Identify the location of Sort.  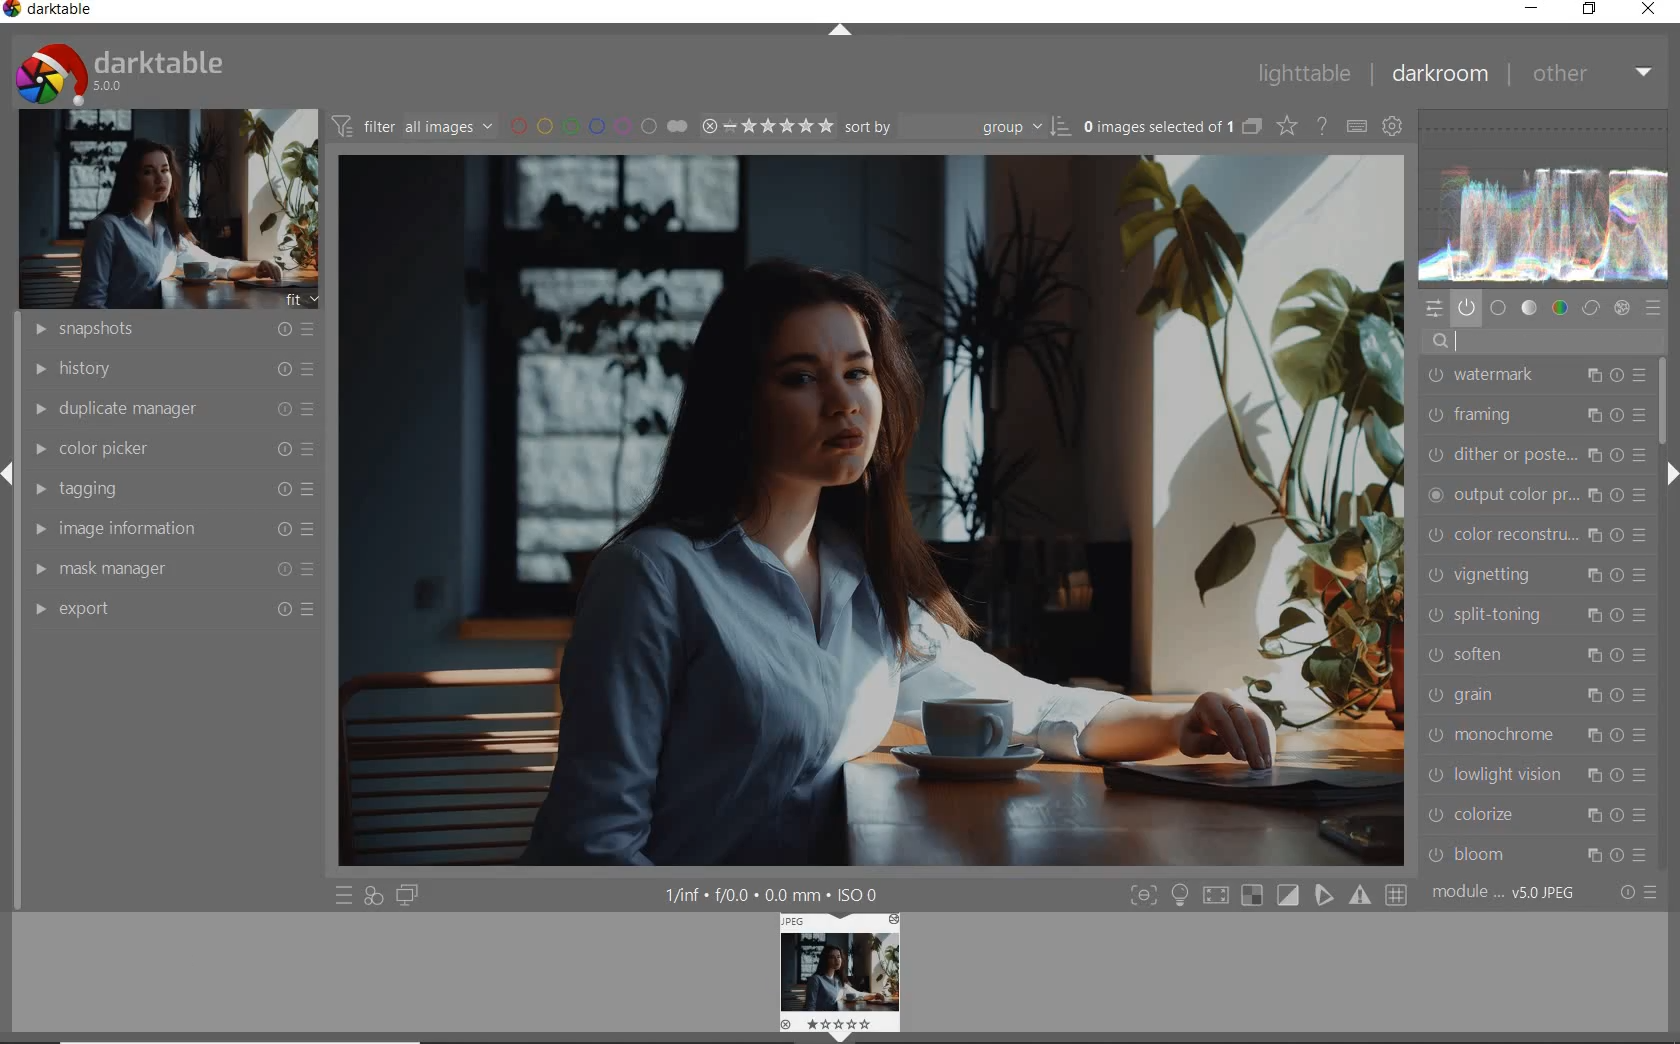
(959, 125).